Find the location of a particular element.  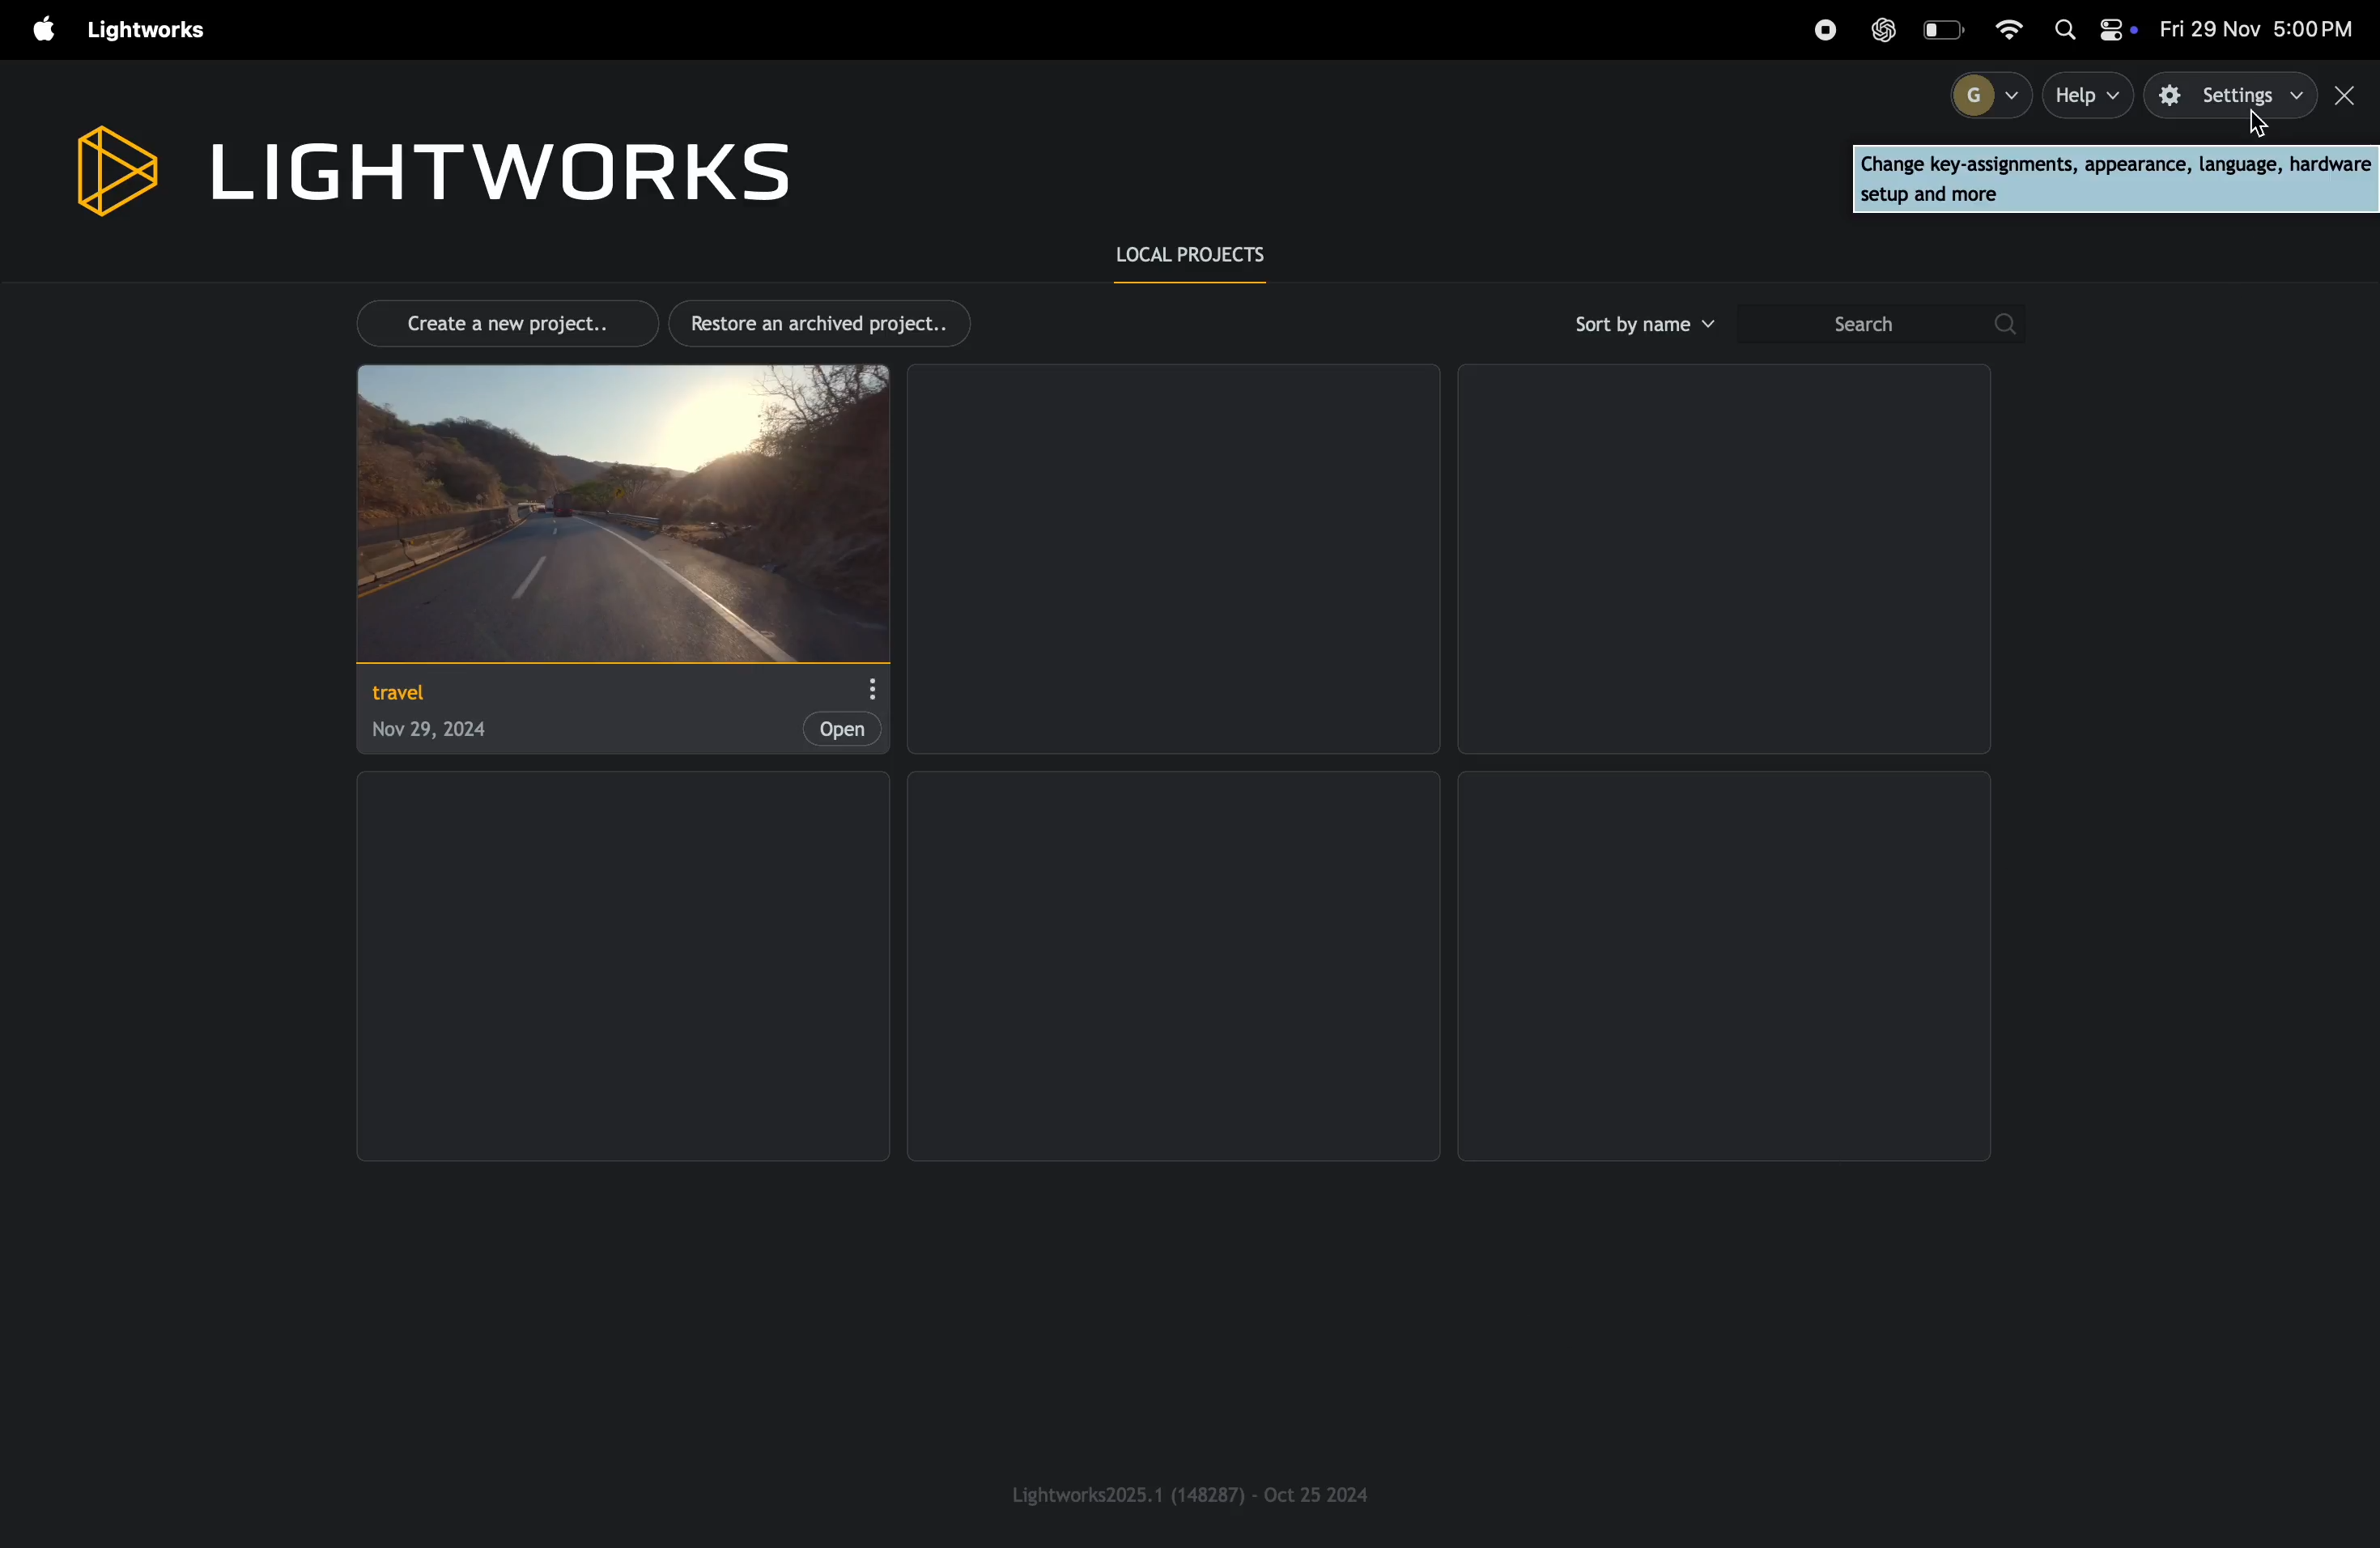

apple widgets is located at coordinates (2093, 32).